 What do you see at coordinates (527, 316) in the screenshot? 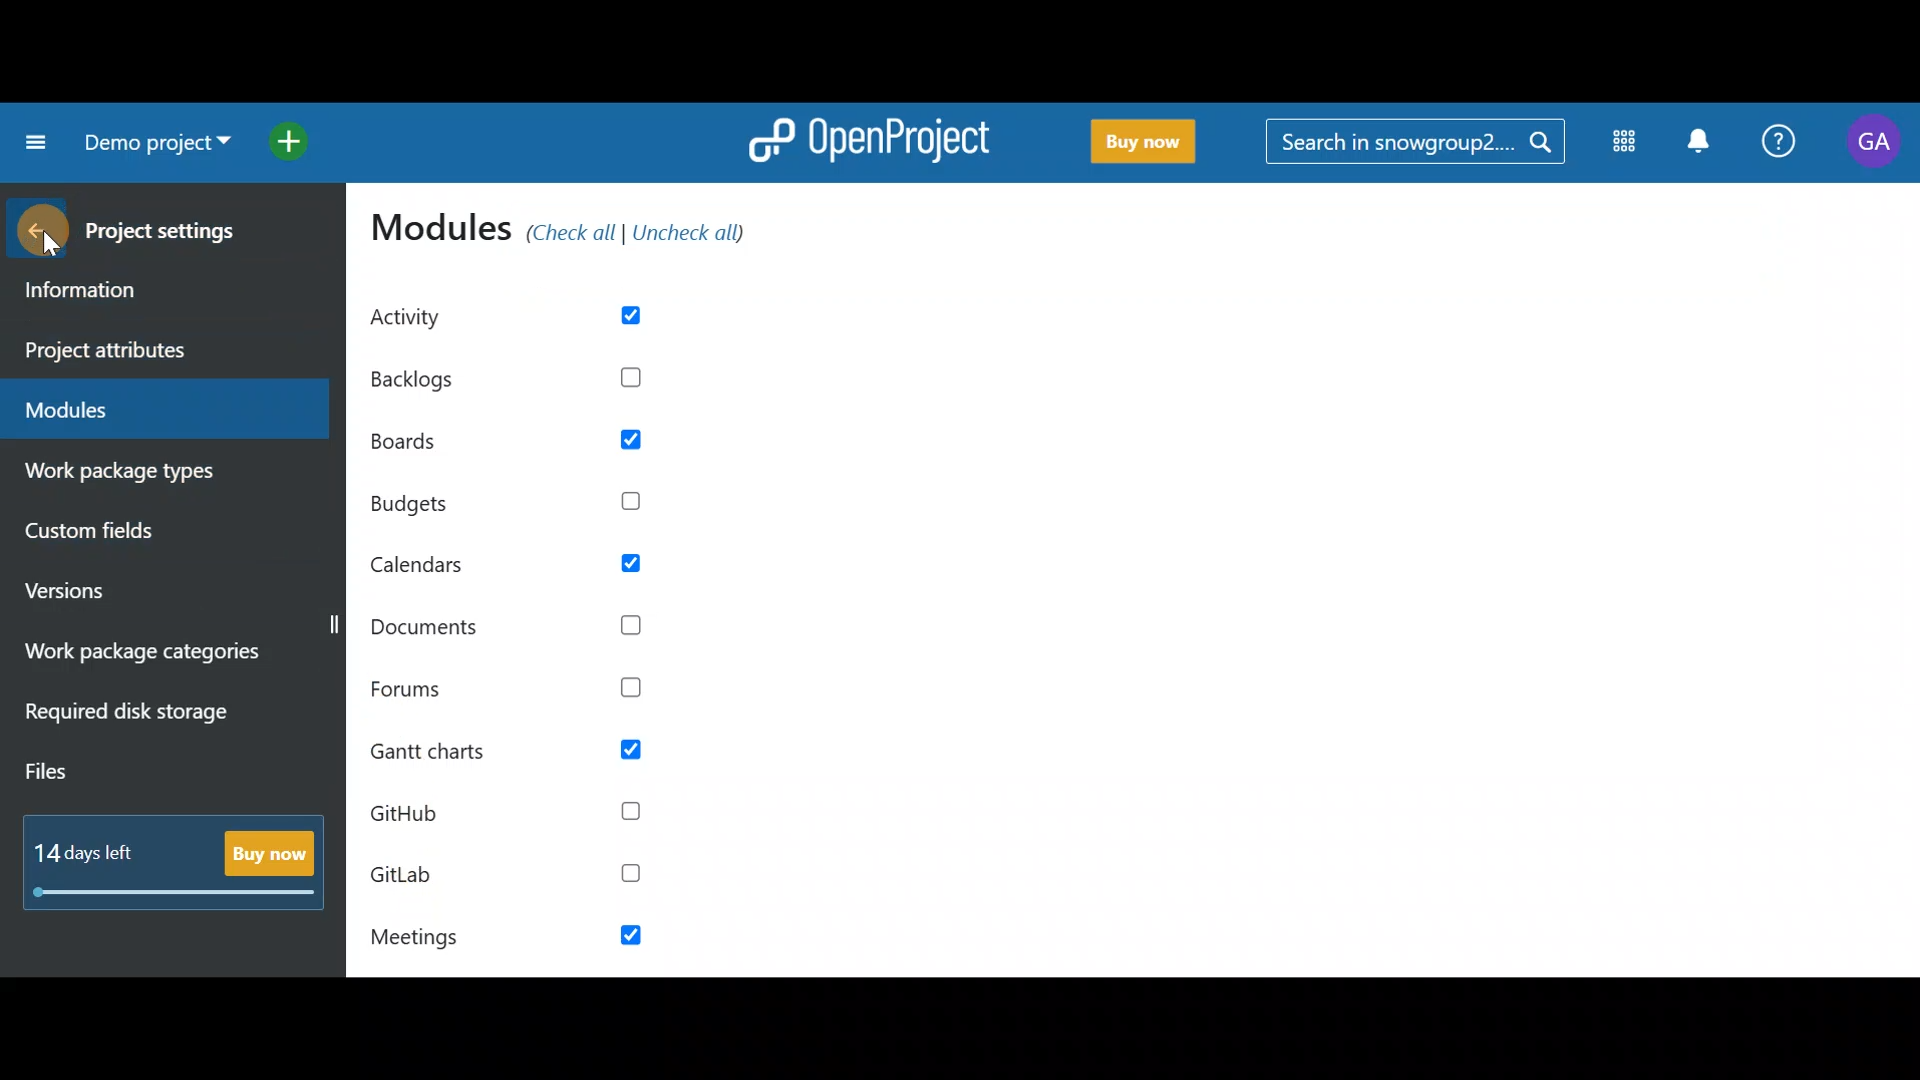
I see `Activity` at bounding box center [527, 316].